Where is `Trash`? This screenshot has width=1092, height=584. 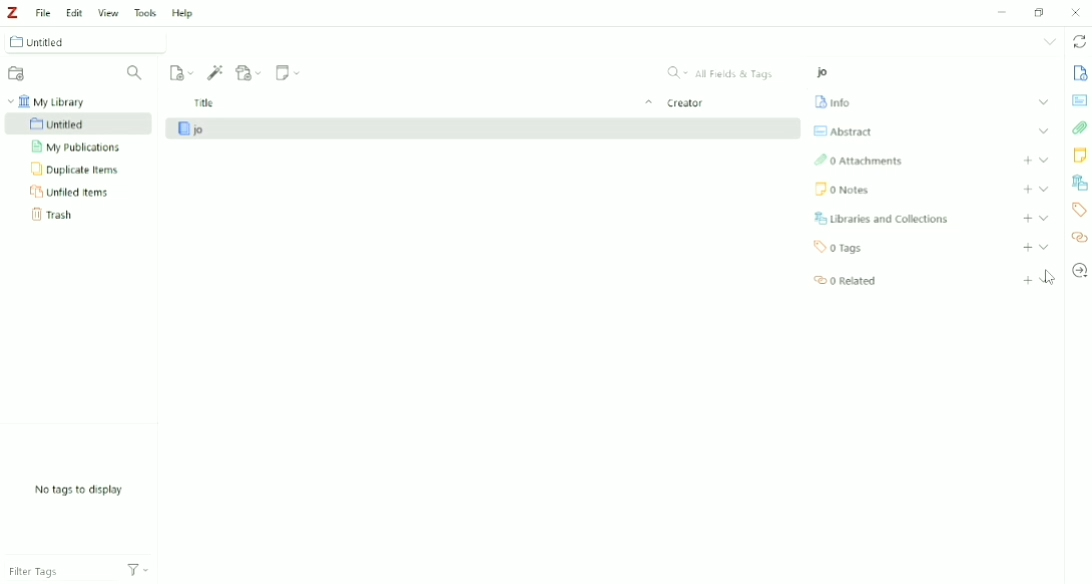
Trash is located at coordinates (55, 215).